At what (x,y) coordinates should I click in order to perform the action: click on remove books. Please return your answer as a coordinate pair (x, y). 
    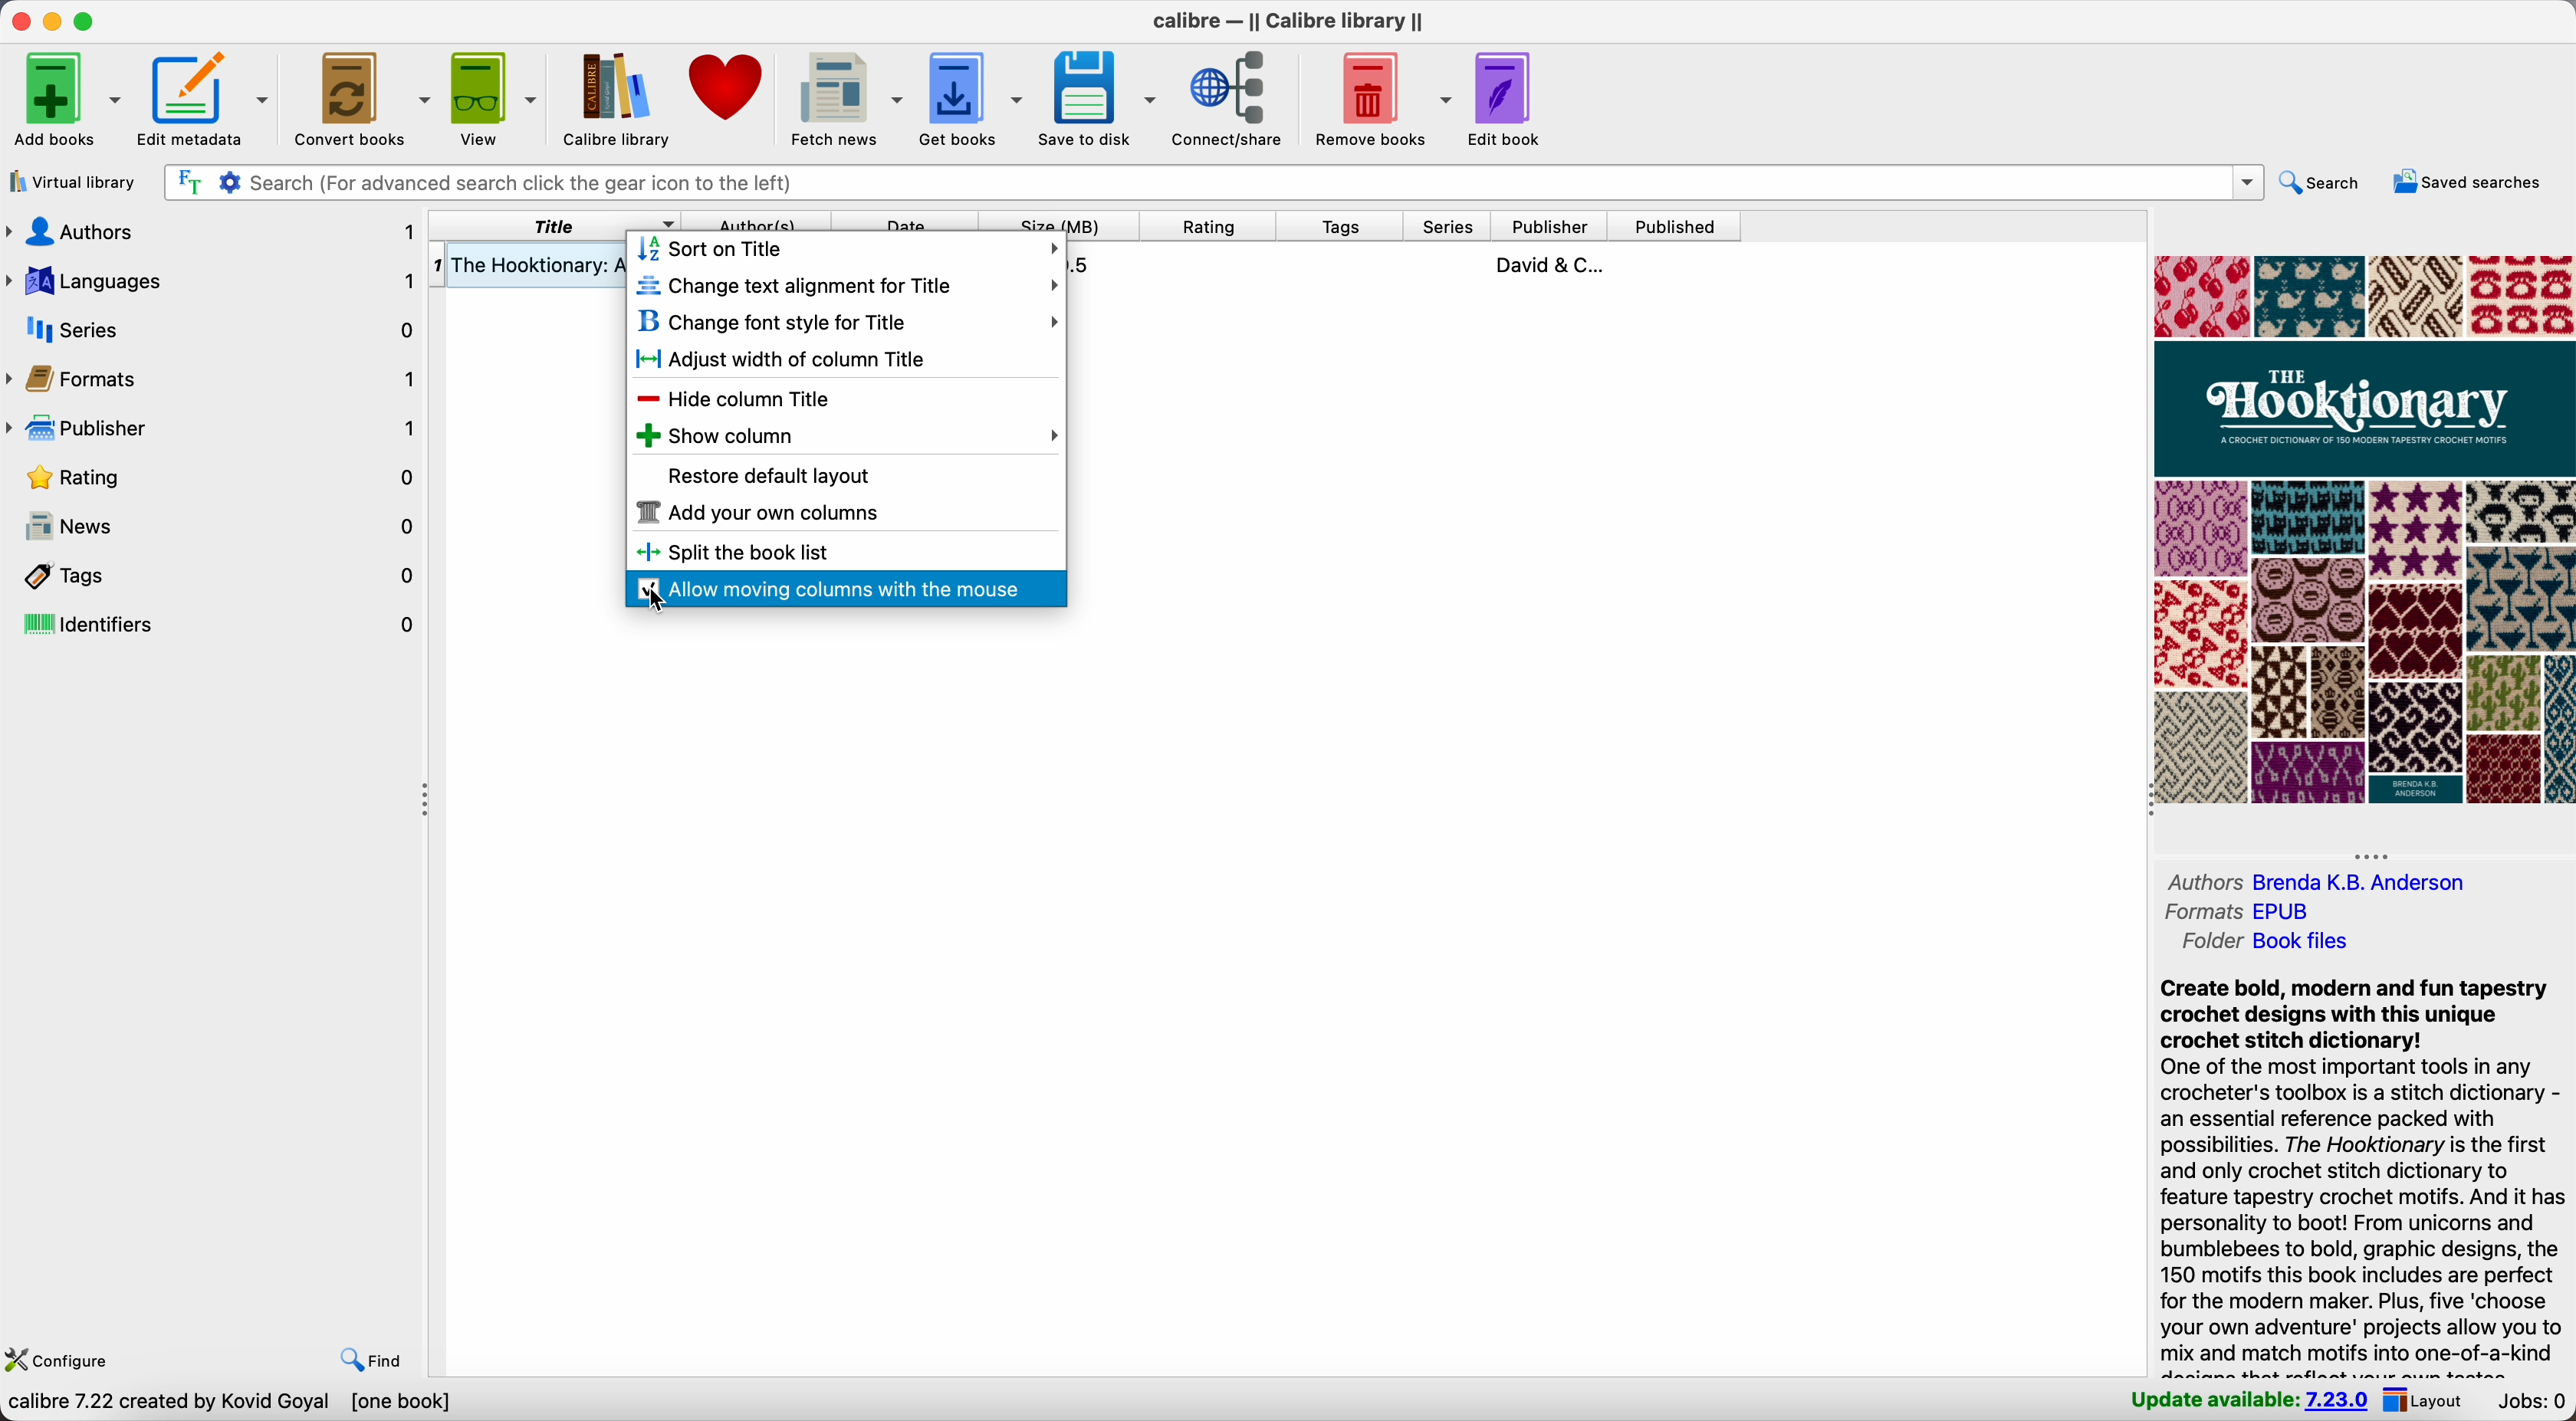
    Looking at the image, I should click on (1380, 97).